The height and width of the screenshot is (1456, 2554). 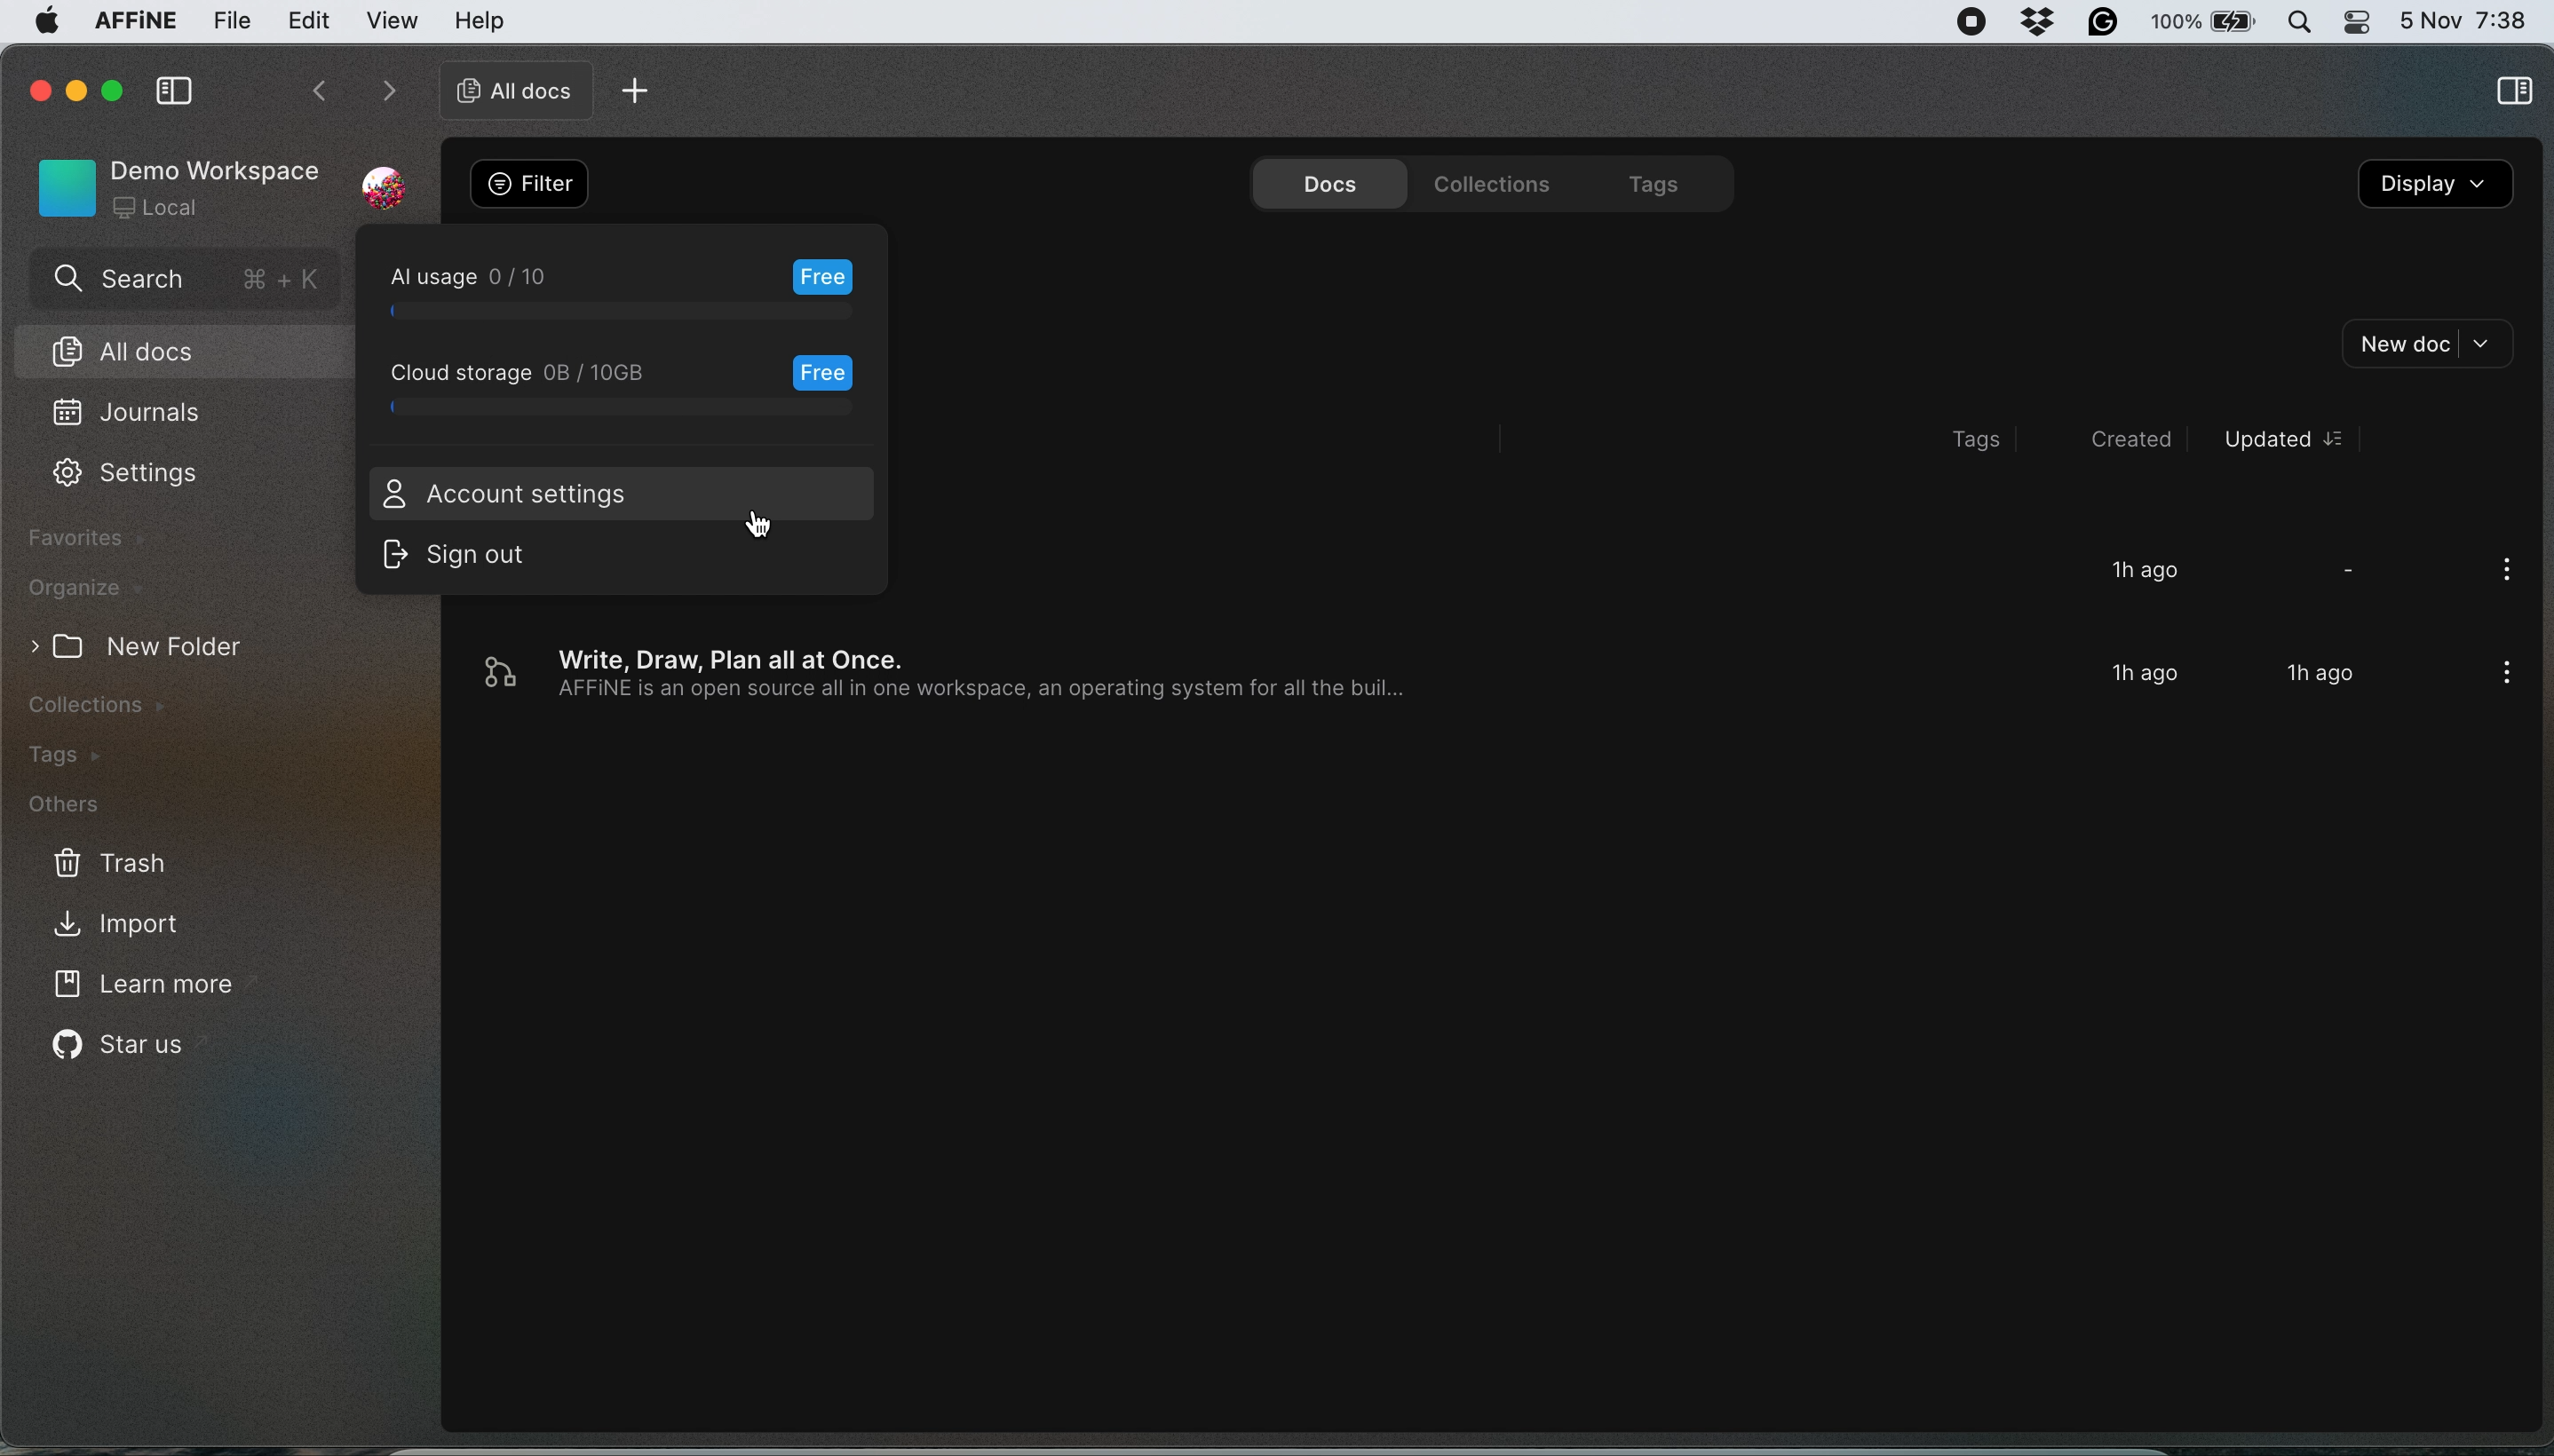 What do you see at coordinates (90, 807) in the screenshot?
I see `others` at bounding box center [90, 807].